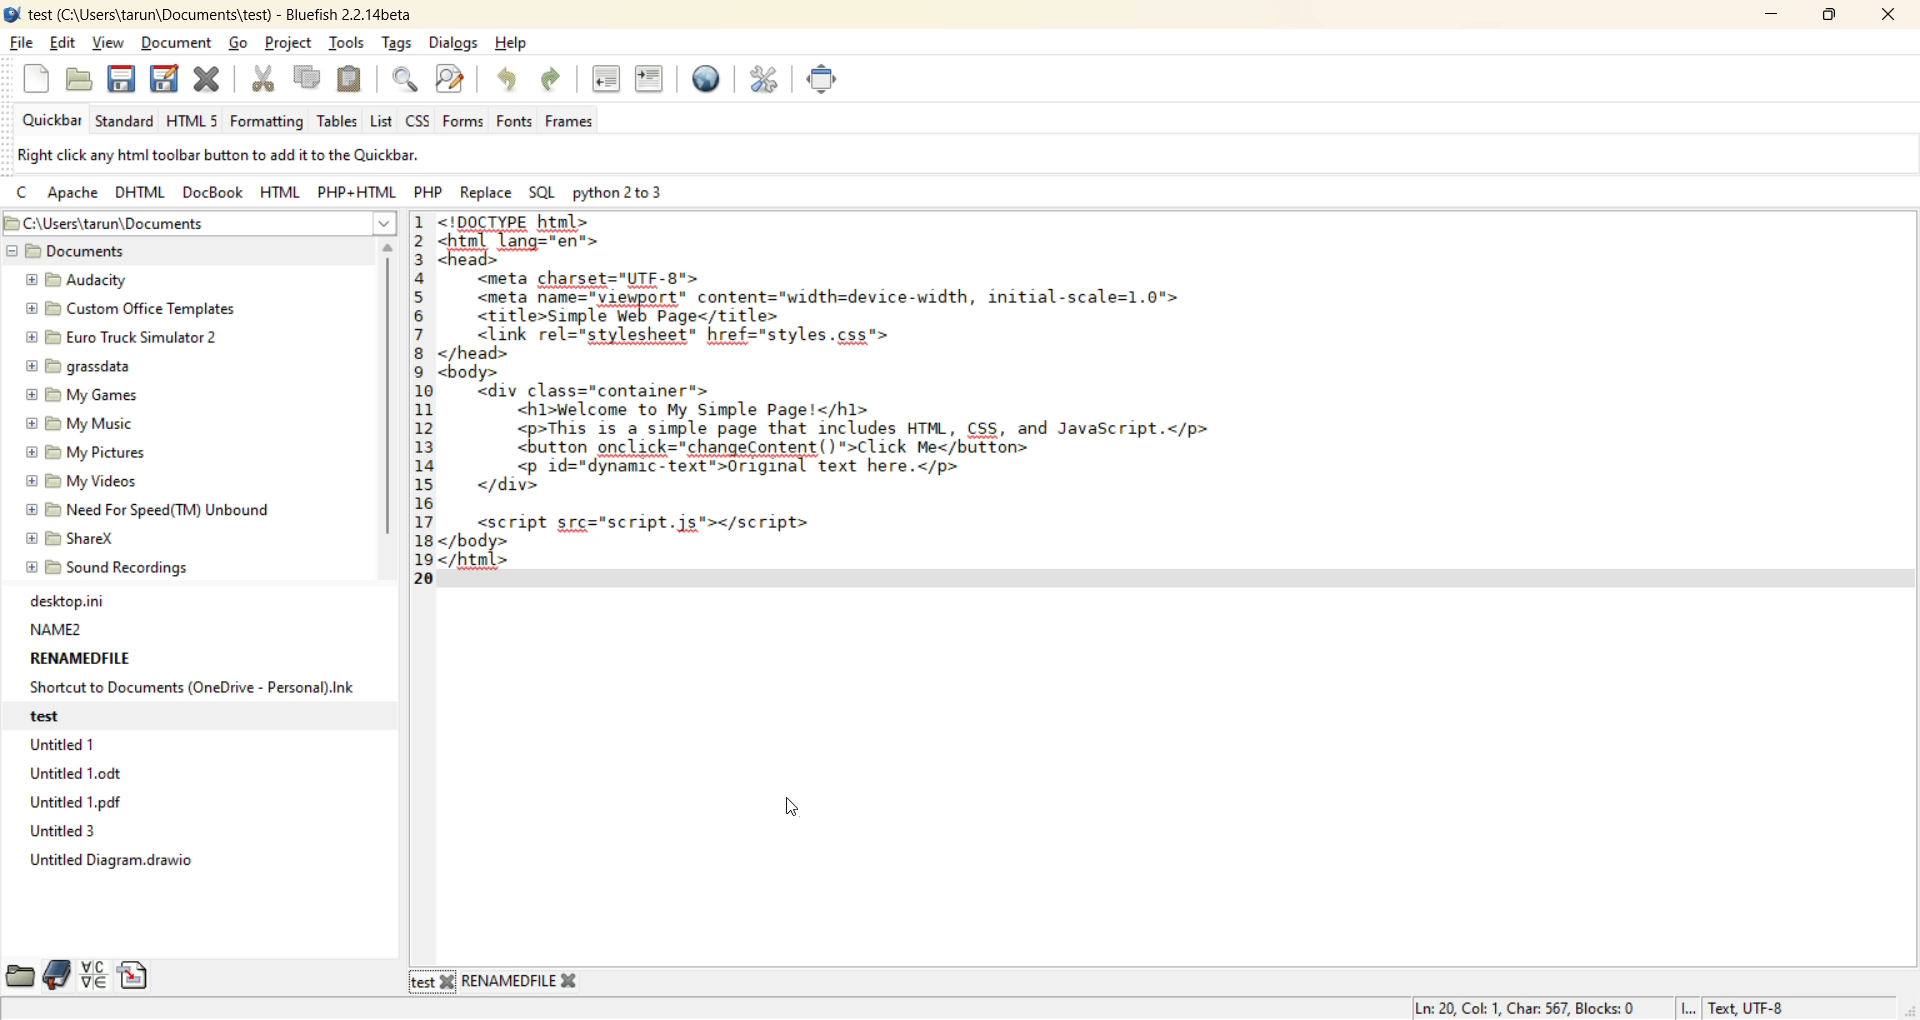 Image resolution: width=1920 pixels, height=1020 pixels. What do you see at coordinates (280, 194) in the screenshot?
I see `html` at bounding box center [280, 194].